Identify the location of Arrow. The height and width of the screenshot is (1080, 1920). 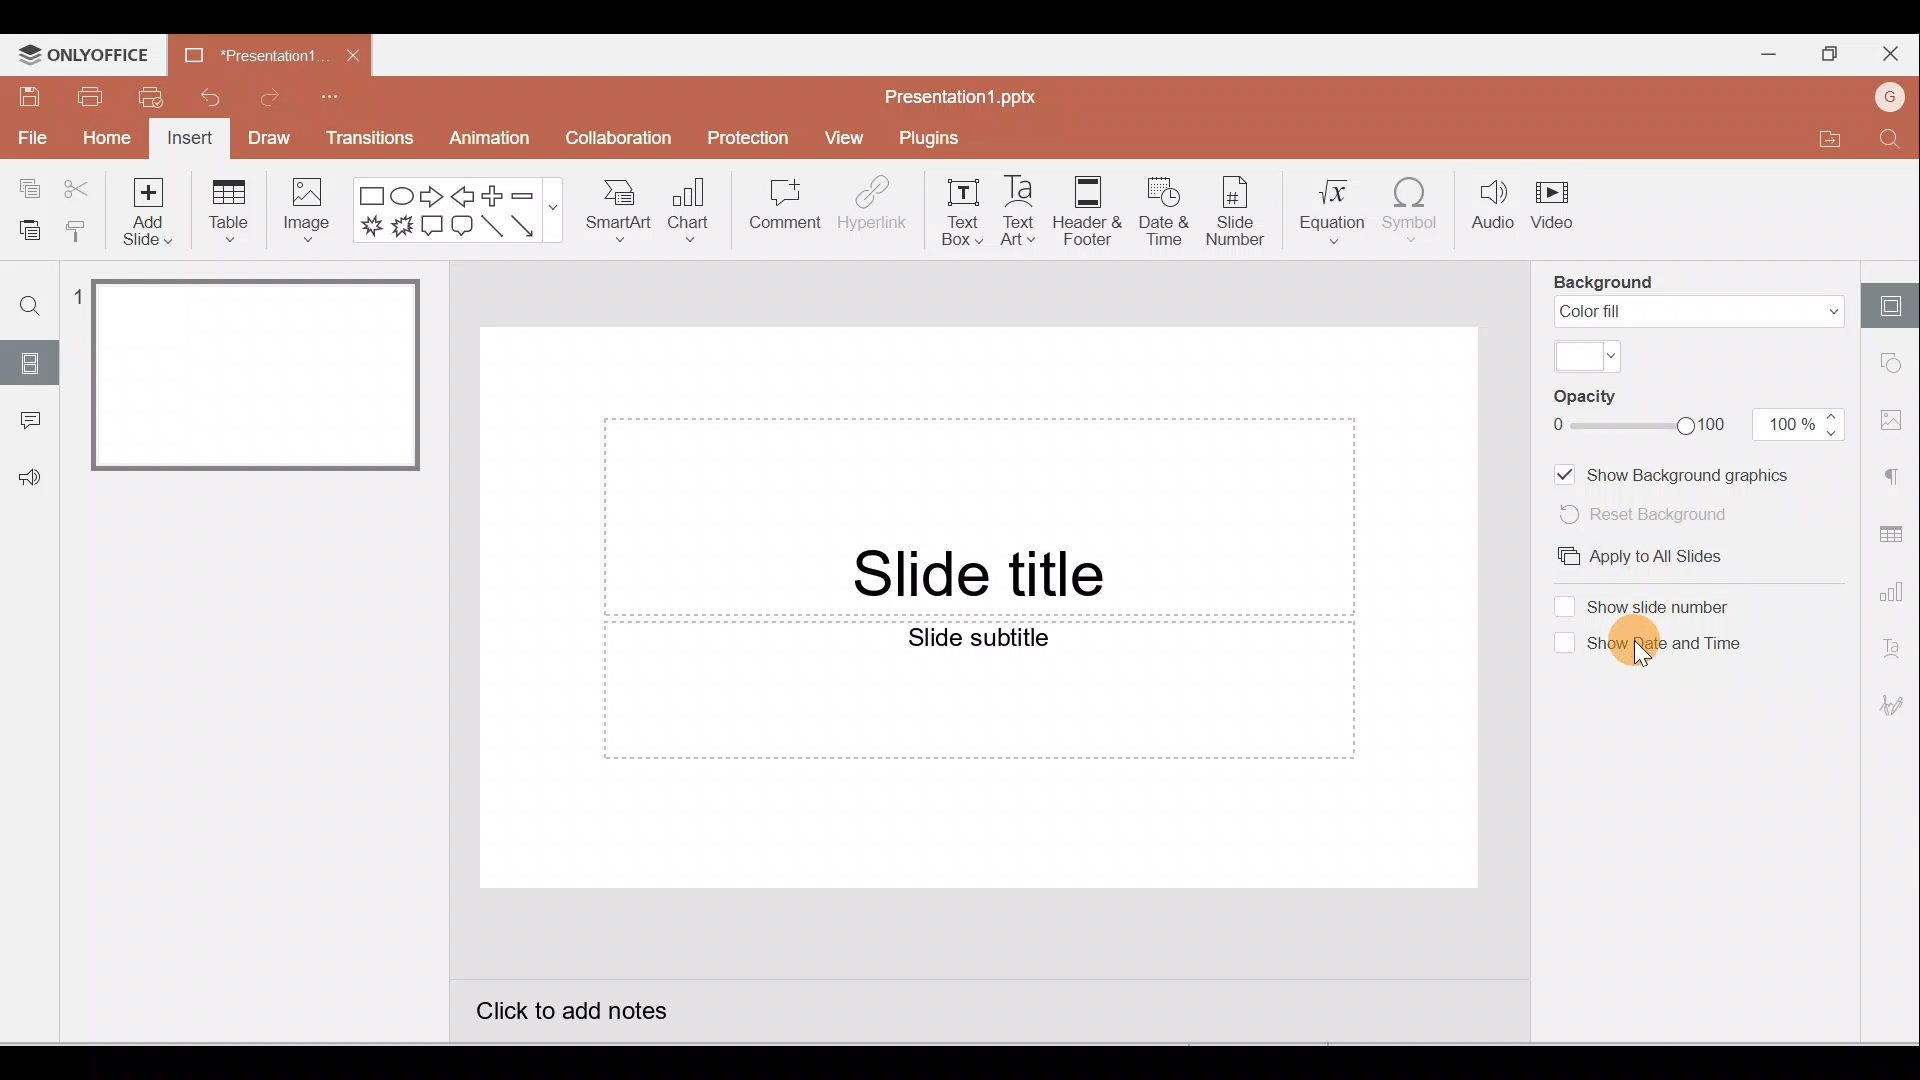
(523, 226).